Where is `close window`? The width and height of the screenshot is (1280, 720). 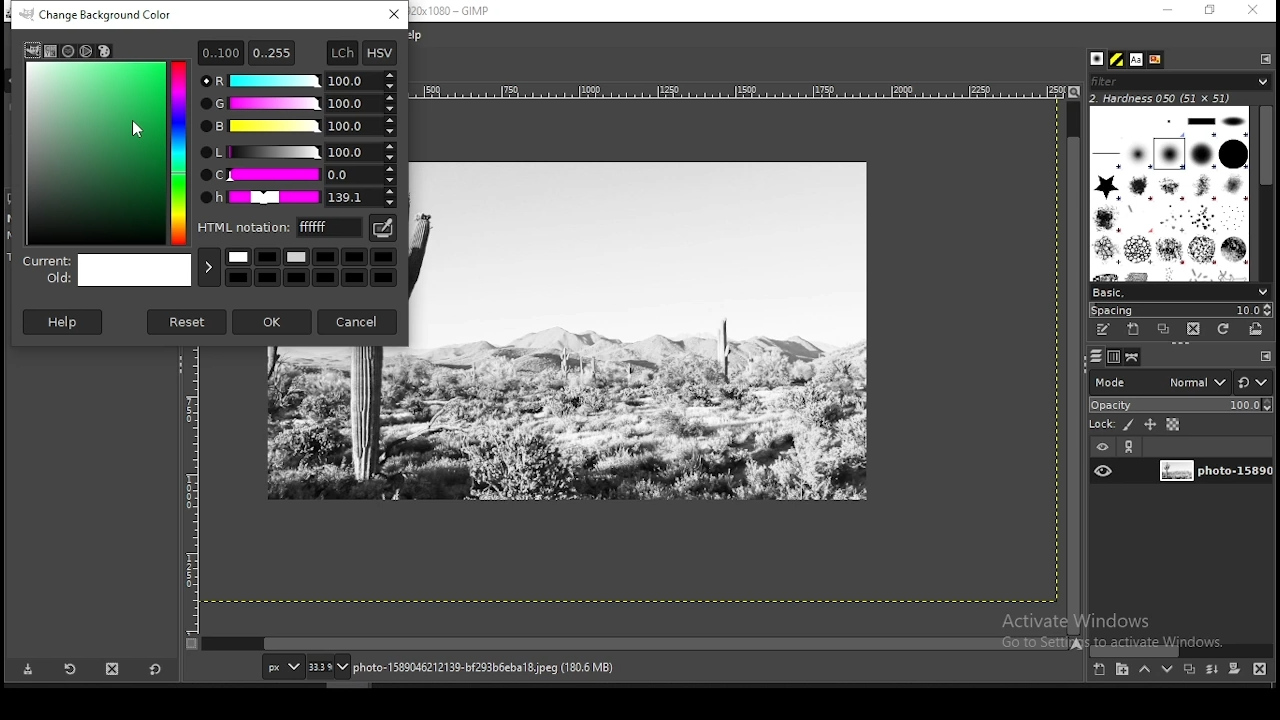 close window is located at coordinates (1252, 10).